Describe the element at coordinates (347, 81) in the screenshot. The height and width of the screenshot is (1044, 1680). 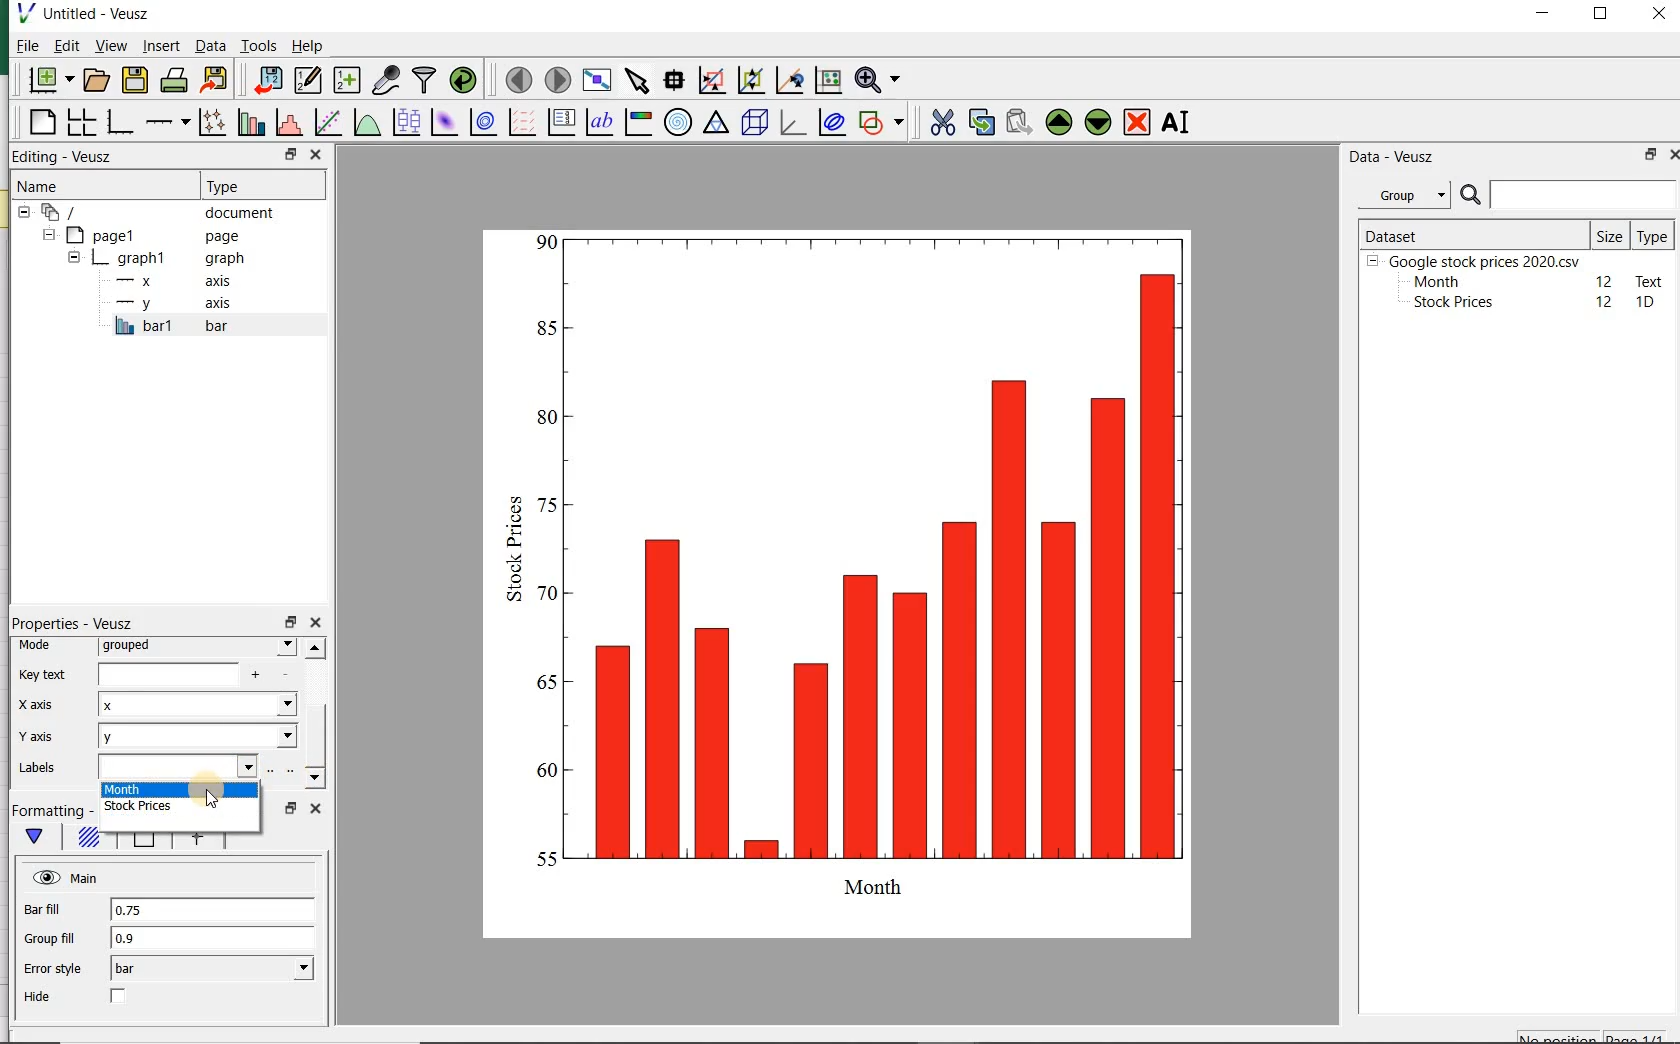
I see `create new datasets` at that location.